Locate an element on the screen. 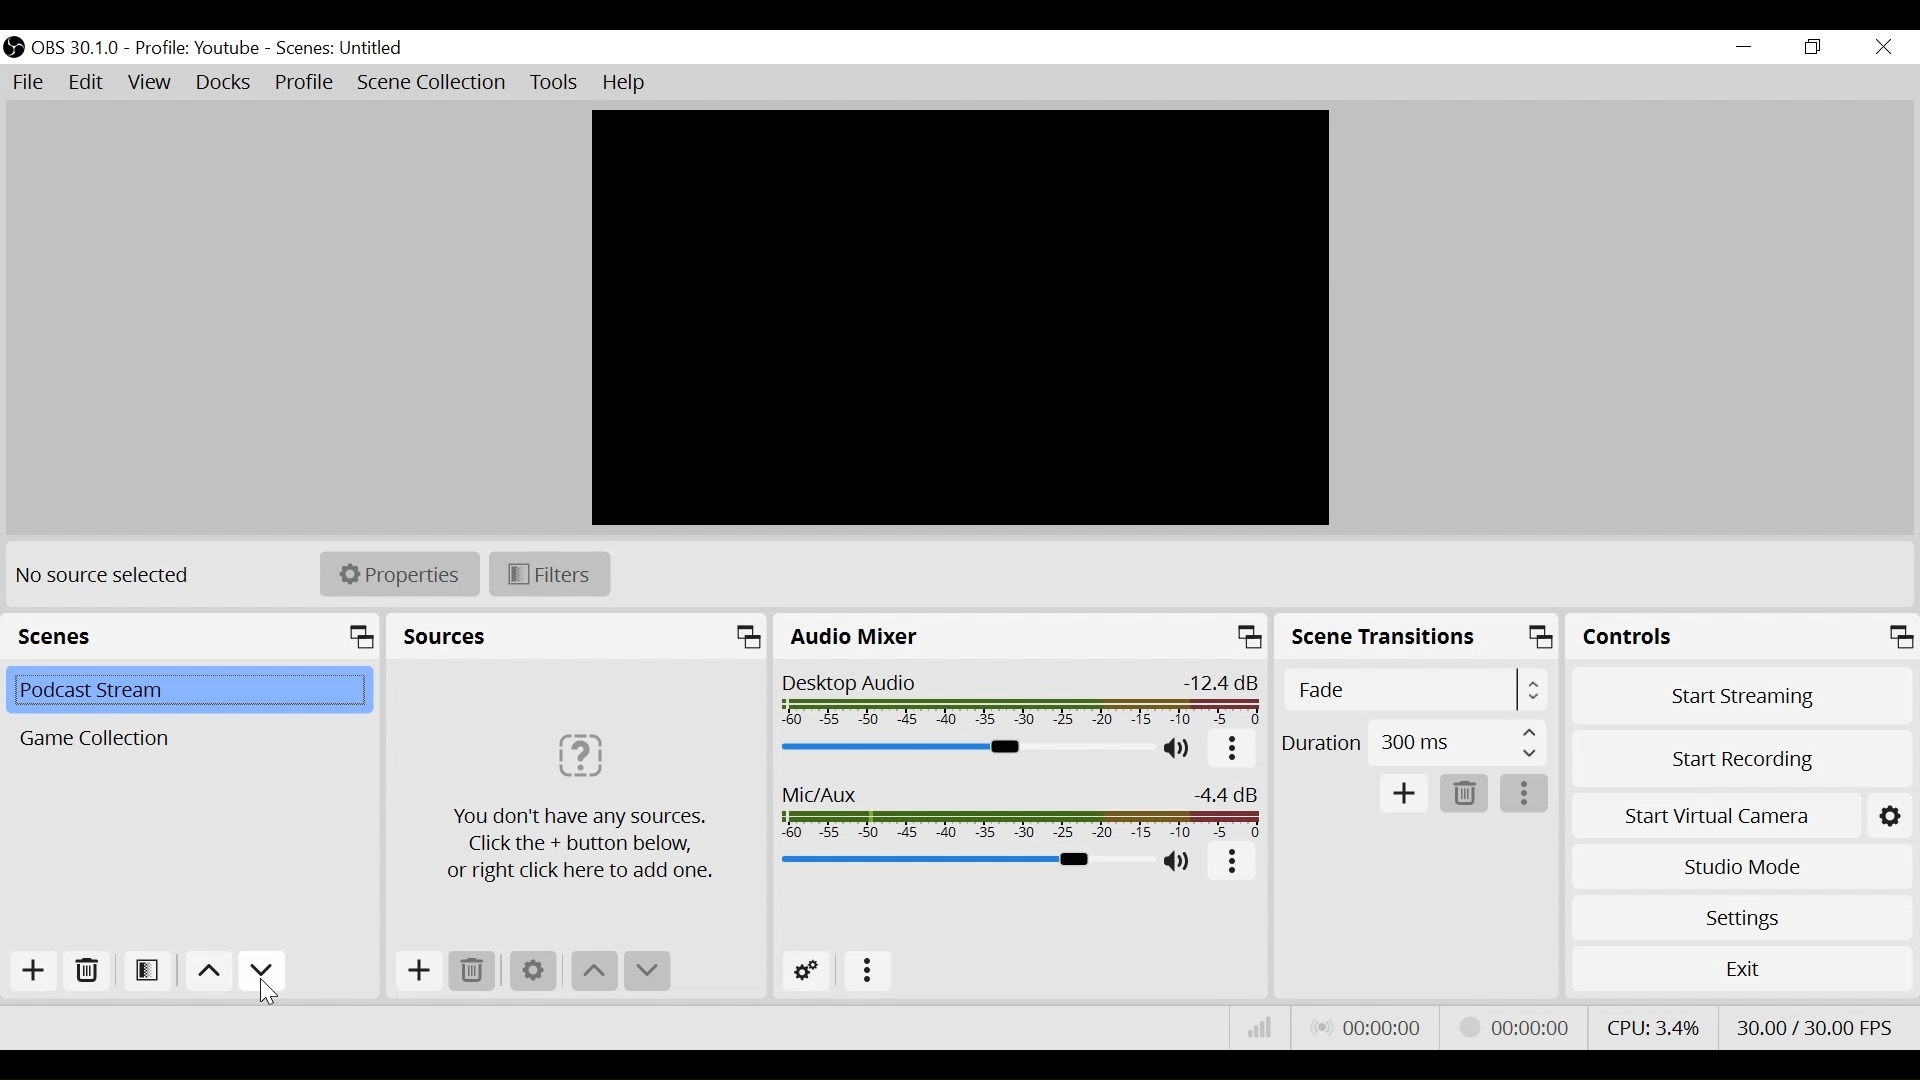 Image resolution: width=1920 pixels, height=1080 pixels. (un)select Duration is located at coordinates (1413, 742).